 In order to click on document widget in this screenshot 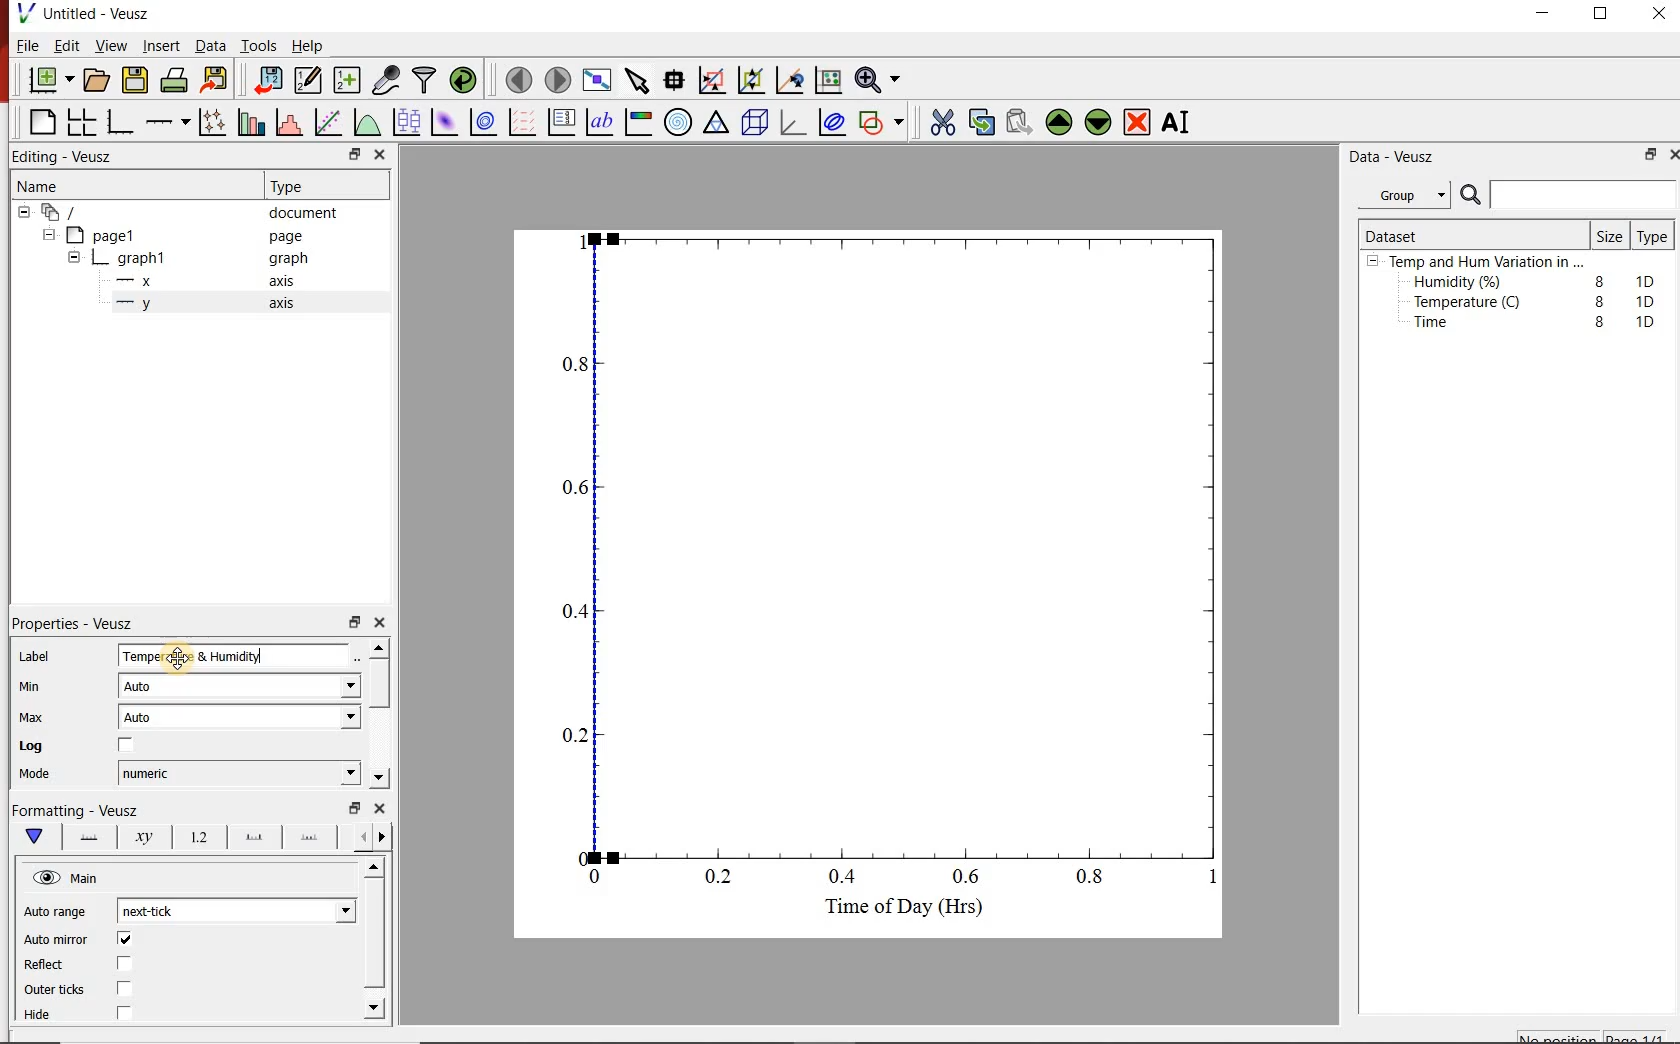, I will do `click(71, 213)`.